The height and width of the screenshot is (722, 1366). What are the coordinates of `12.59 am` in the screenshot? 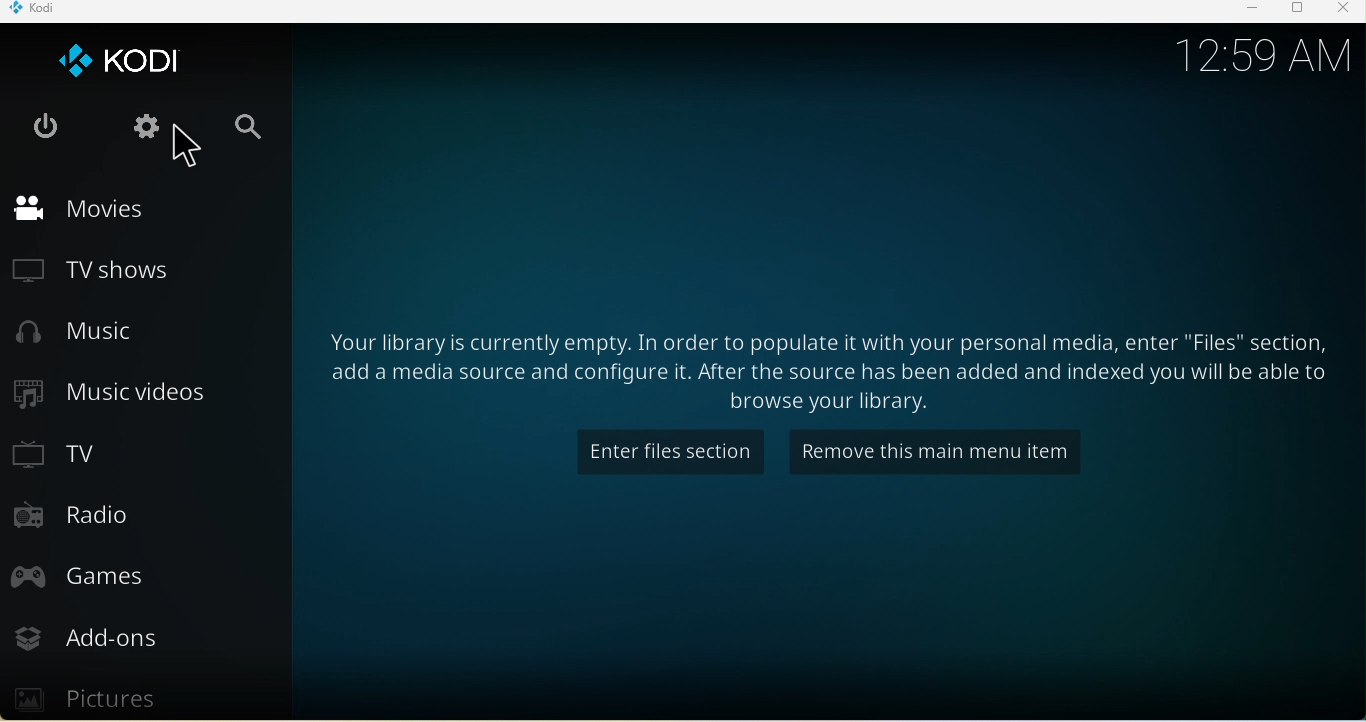 It's located at (1271, 59).